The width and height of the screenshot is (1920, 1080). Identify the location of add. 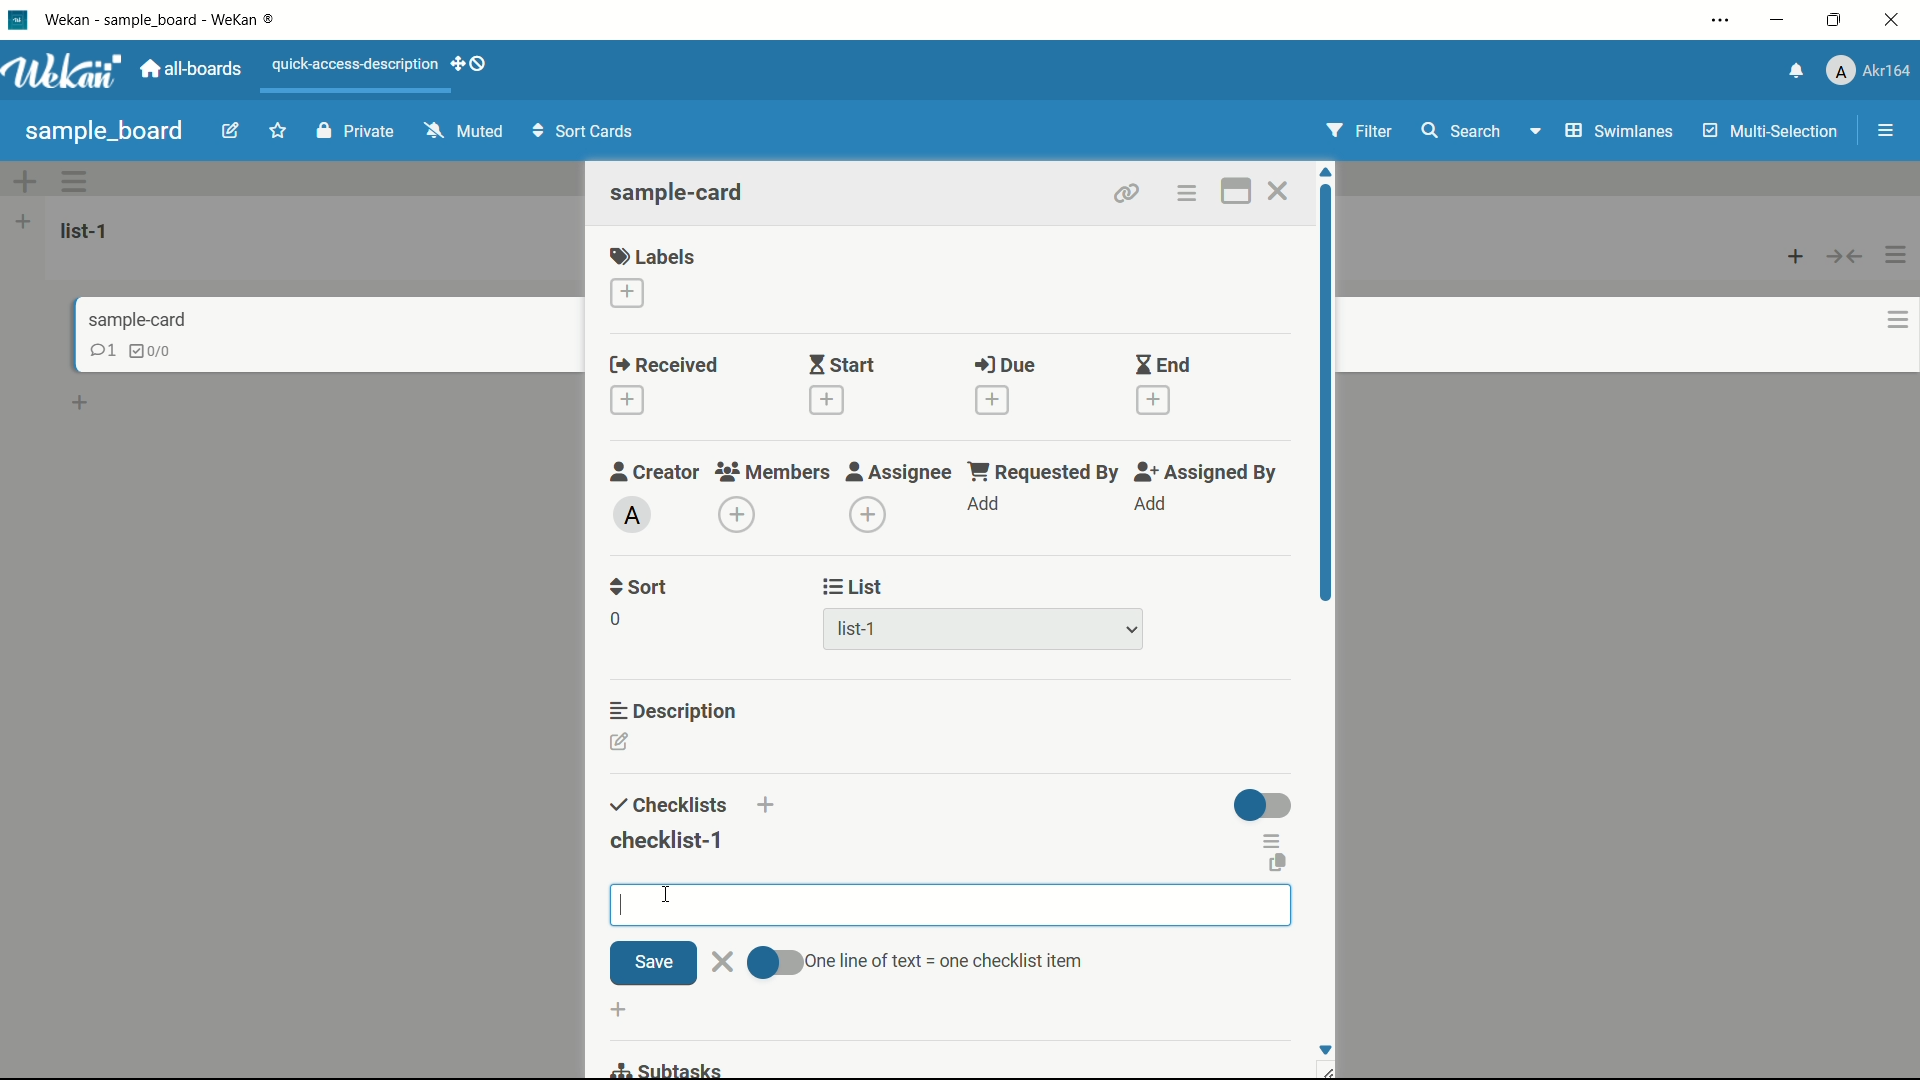
(767, 798).